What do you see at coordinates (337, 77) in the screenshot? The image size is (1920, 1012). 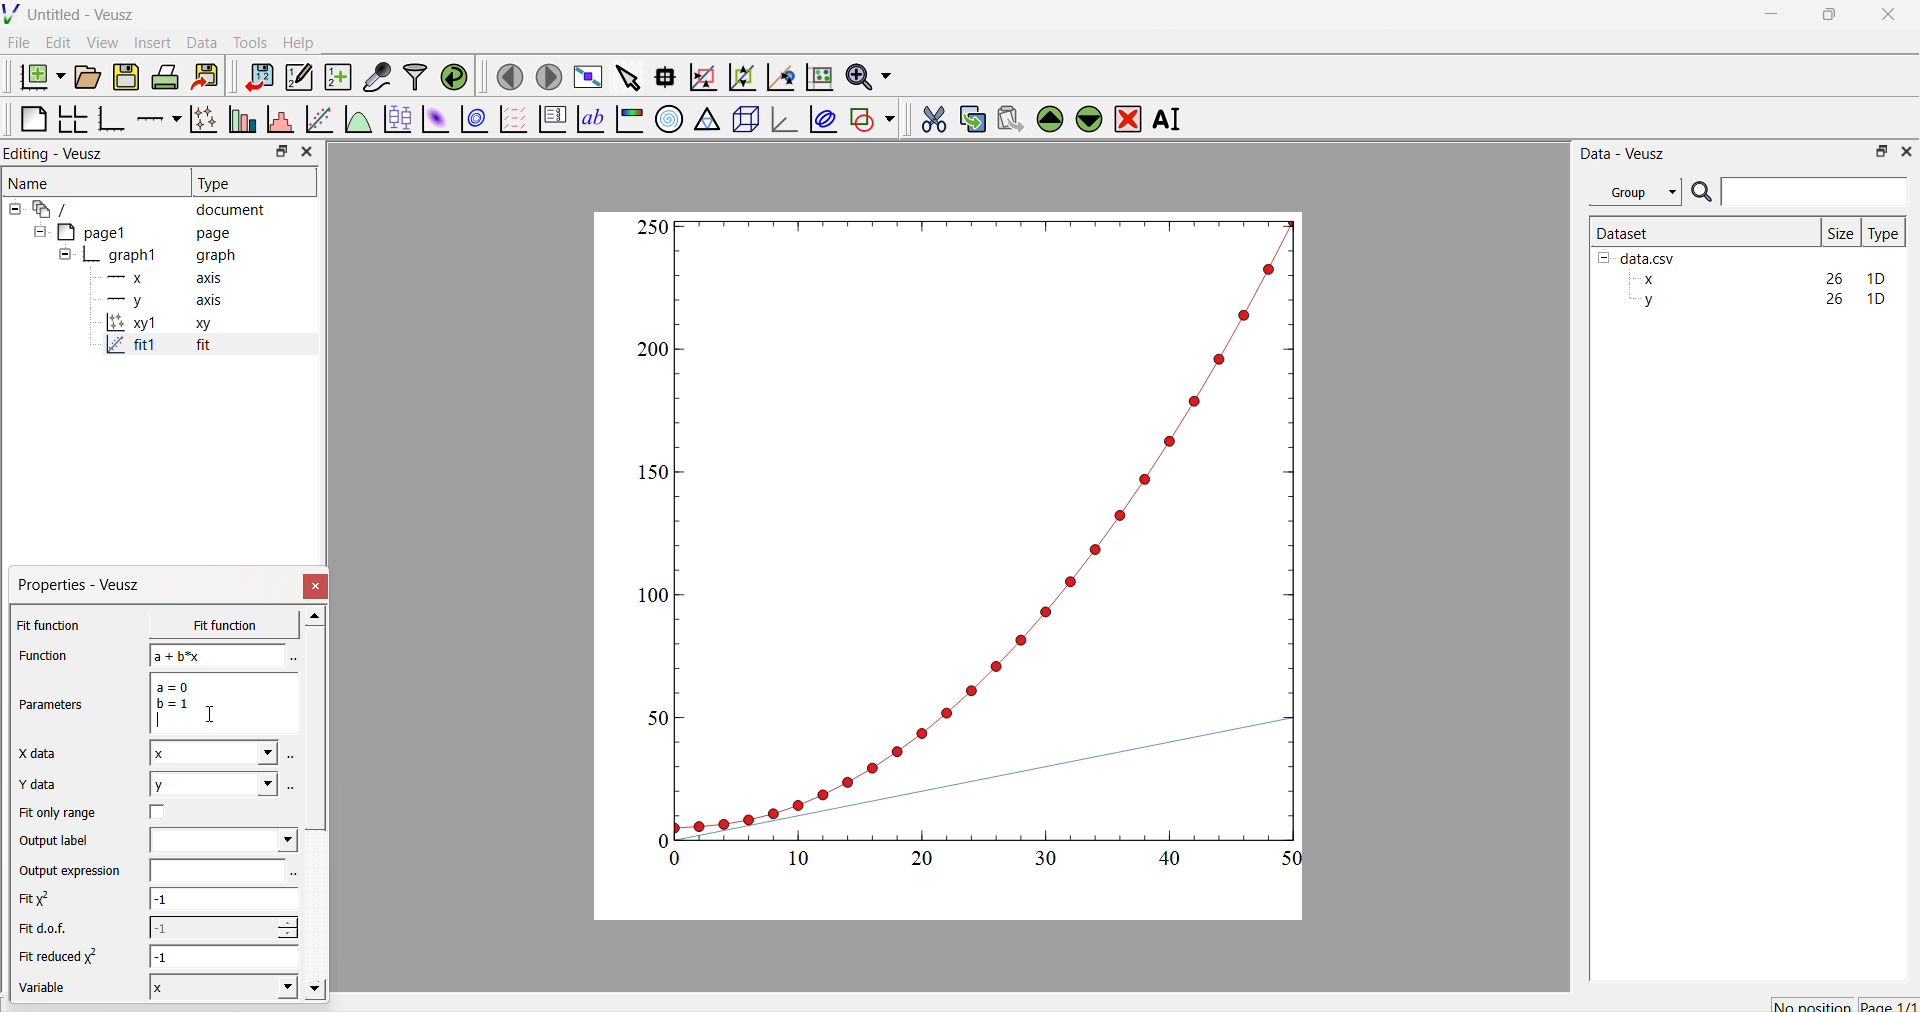 I see `Create a new dataset` at bounding box center [337, 77].